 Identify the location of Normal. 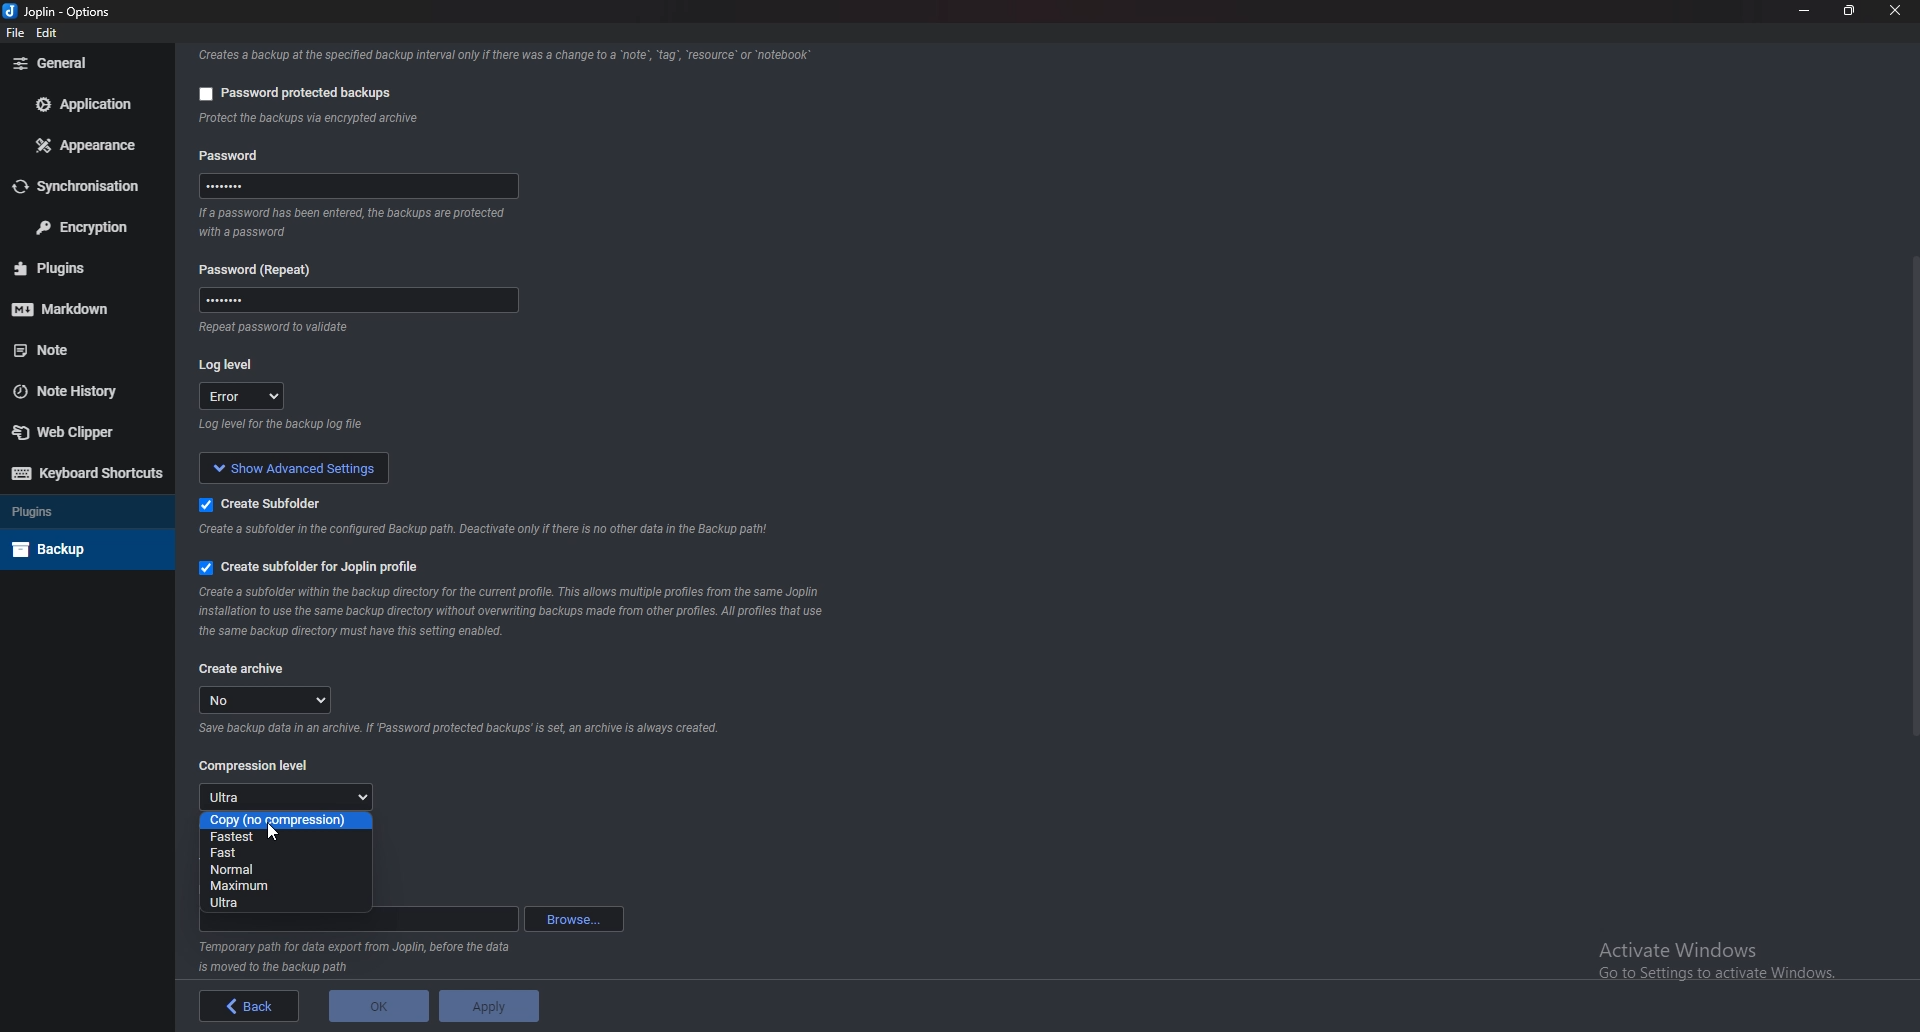
(273, 870).